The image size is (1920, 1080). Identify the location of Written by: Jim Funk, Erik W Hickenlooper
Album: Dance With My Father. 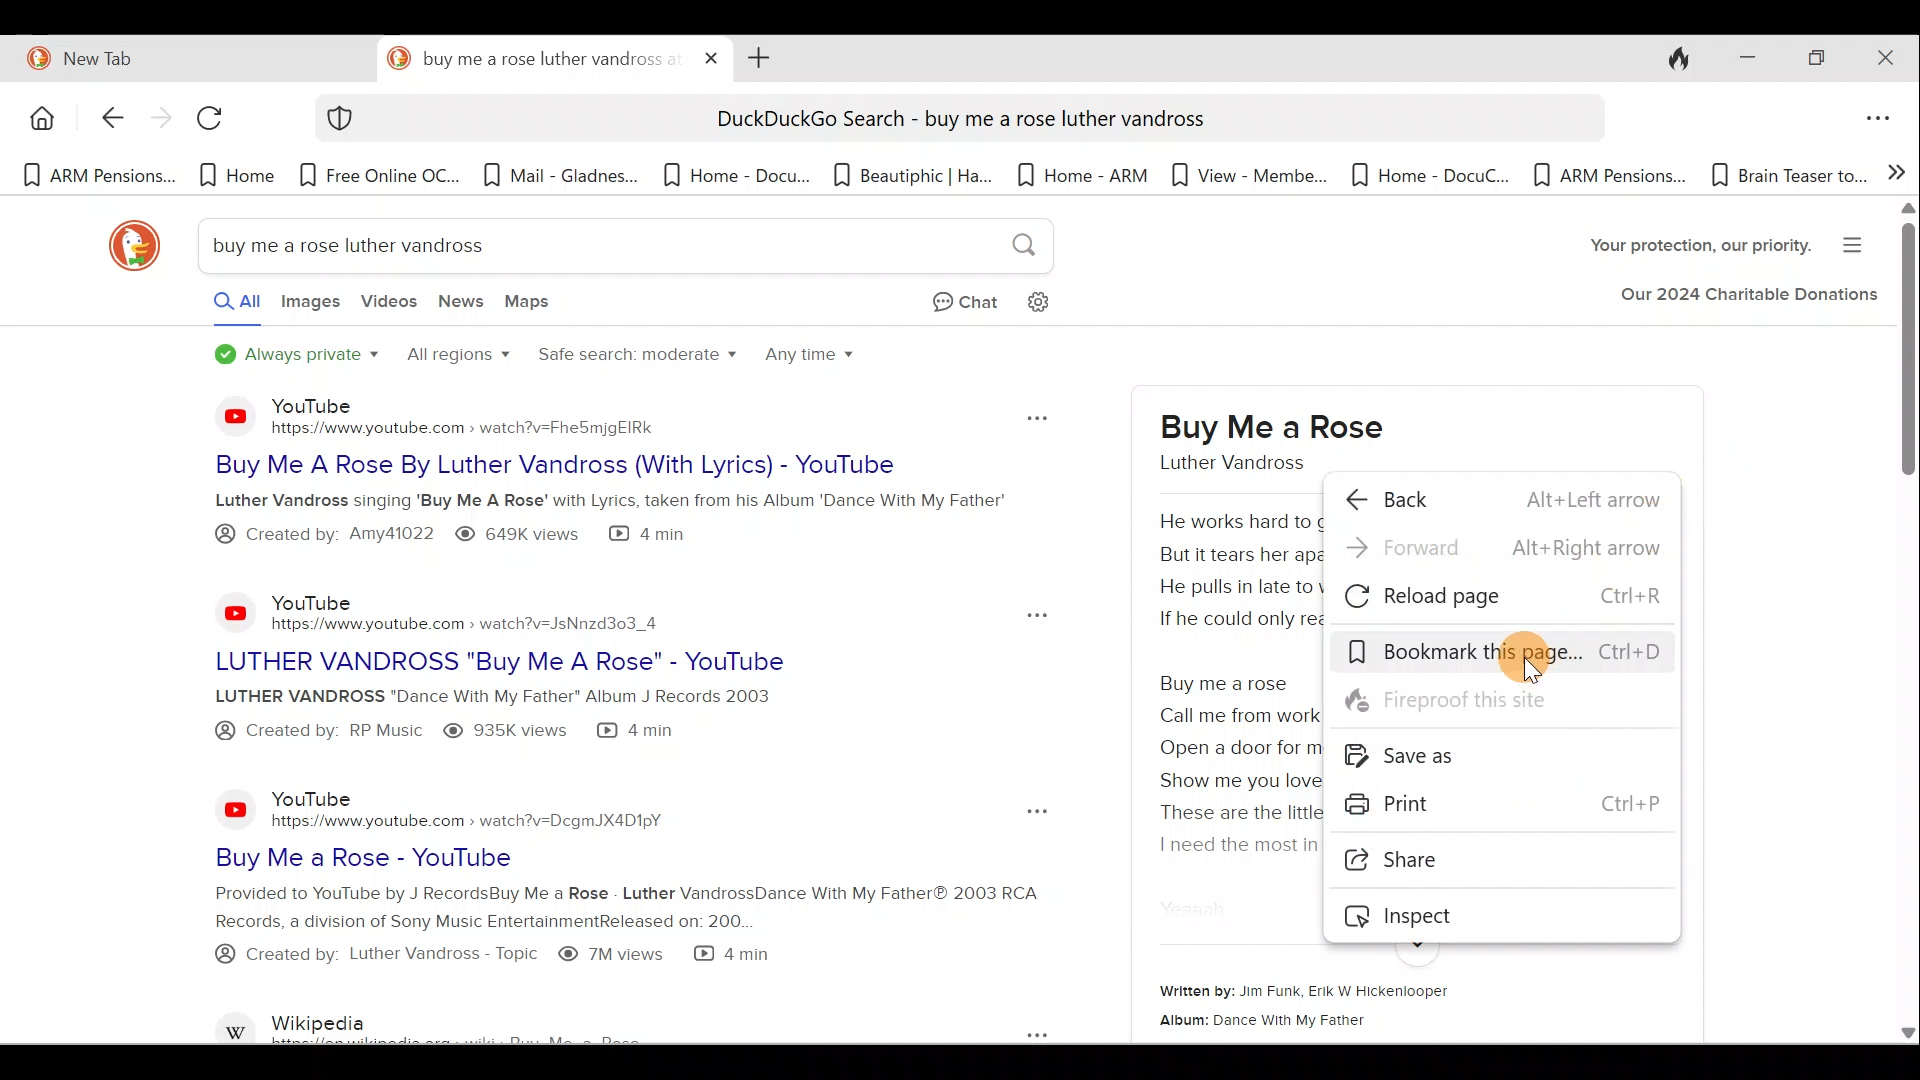
(1384, 1009).